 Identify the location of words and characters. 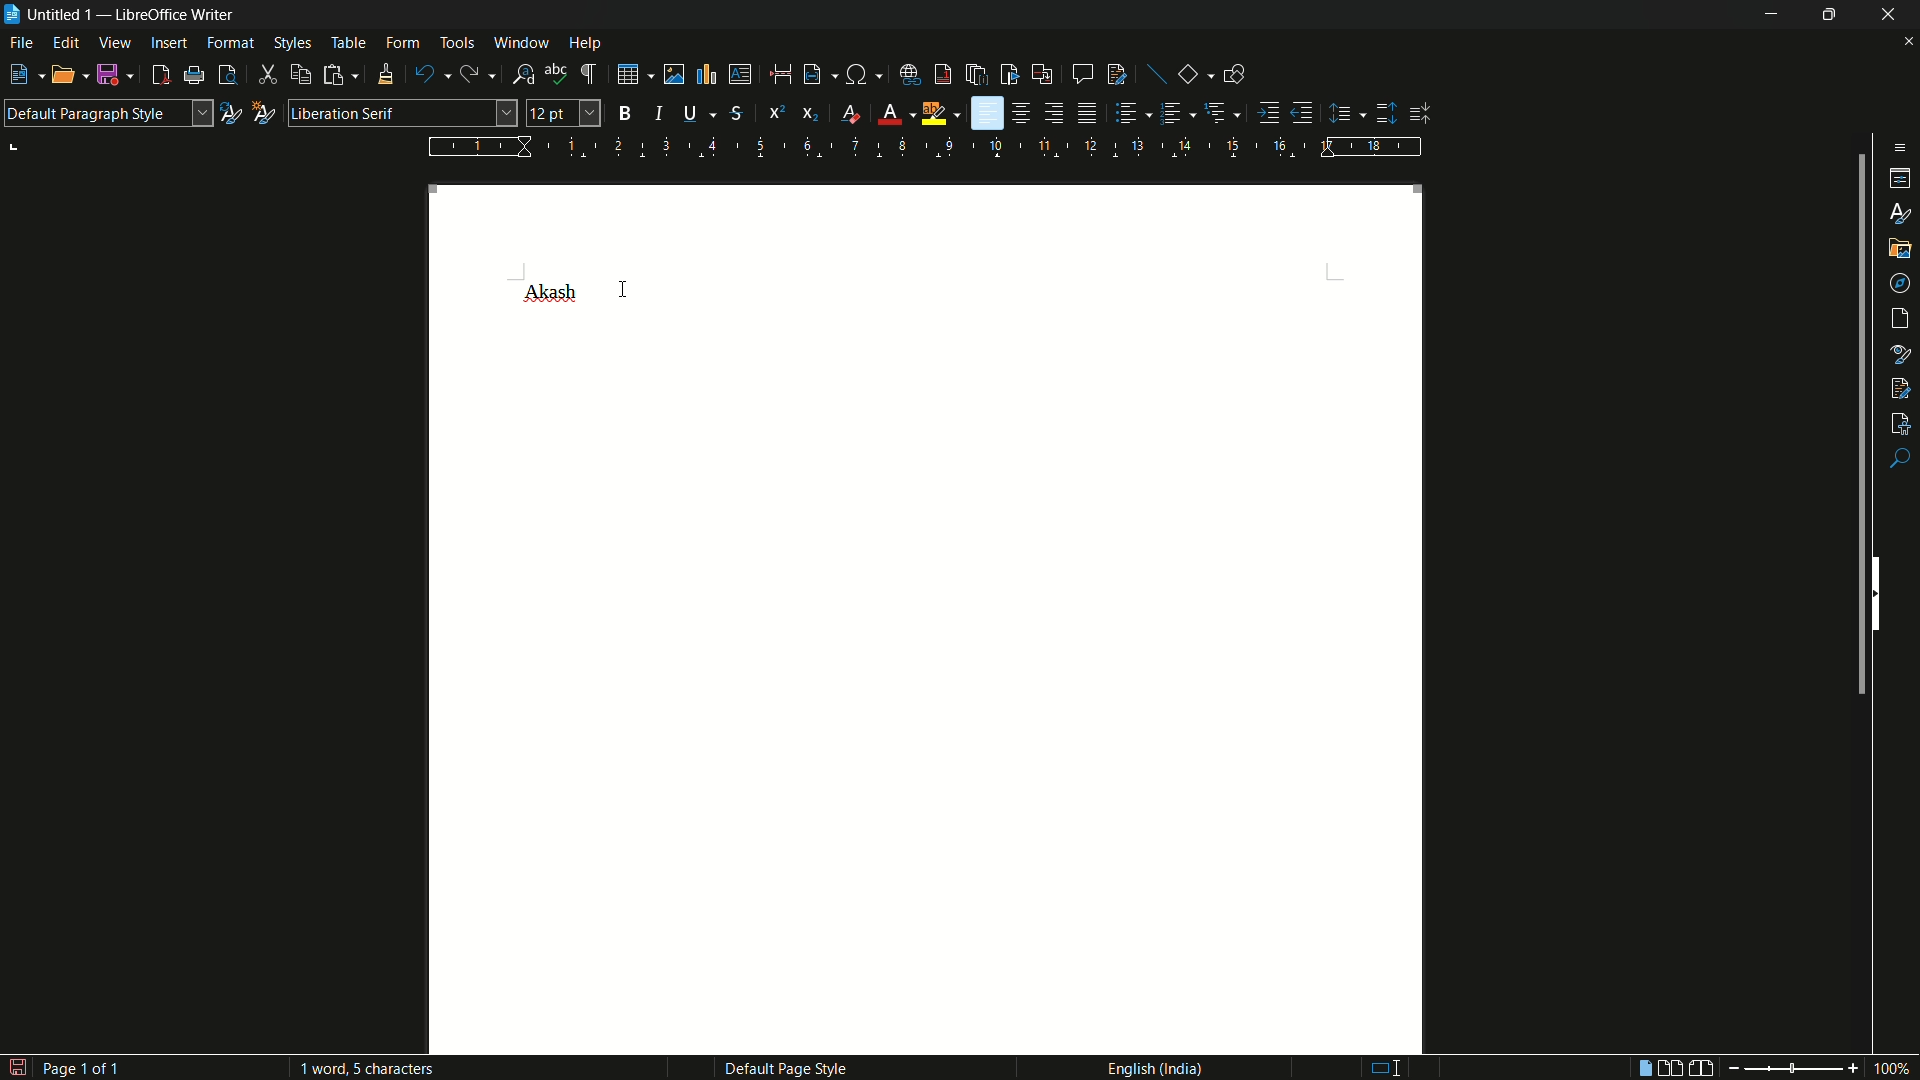
(369, 1068).